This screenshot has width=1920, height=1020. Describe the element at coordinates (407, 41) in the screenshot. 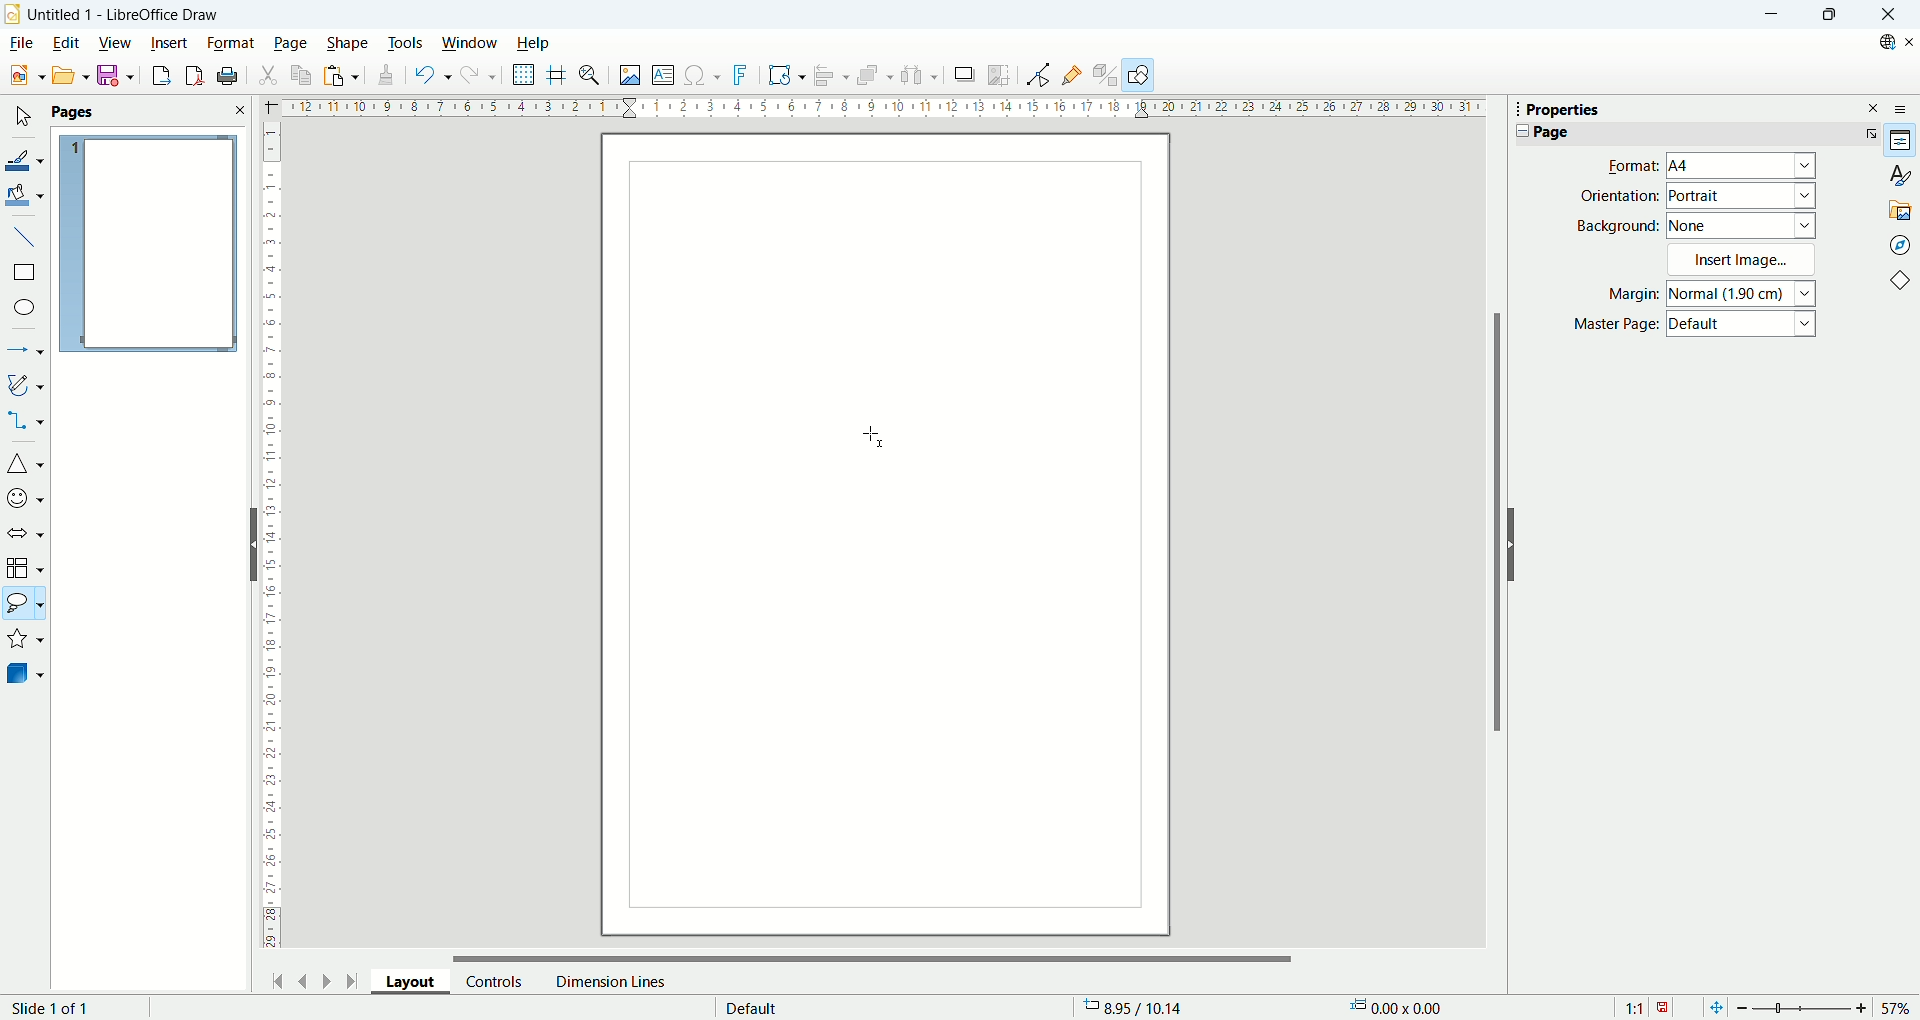

I see `tools` at that location.